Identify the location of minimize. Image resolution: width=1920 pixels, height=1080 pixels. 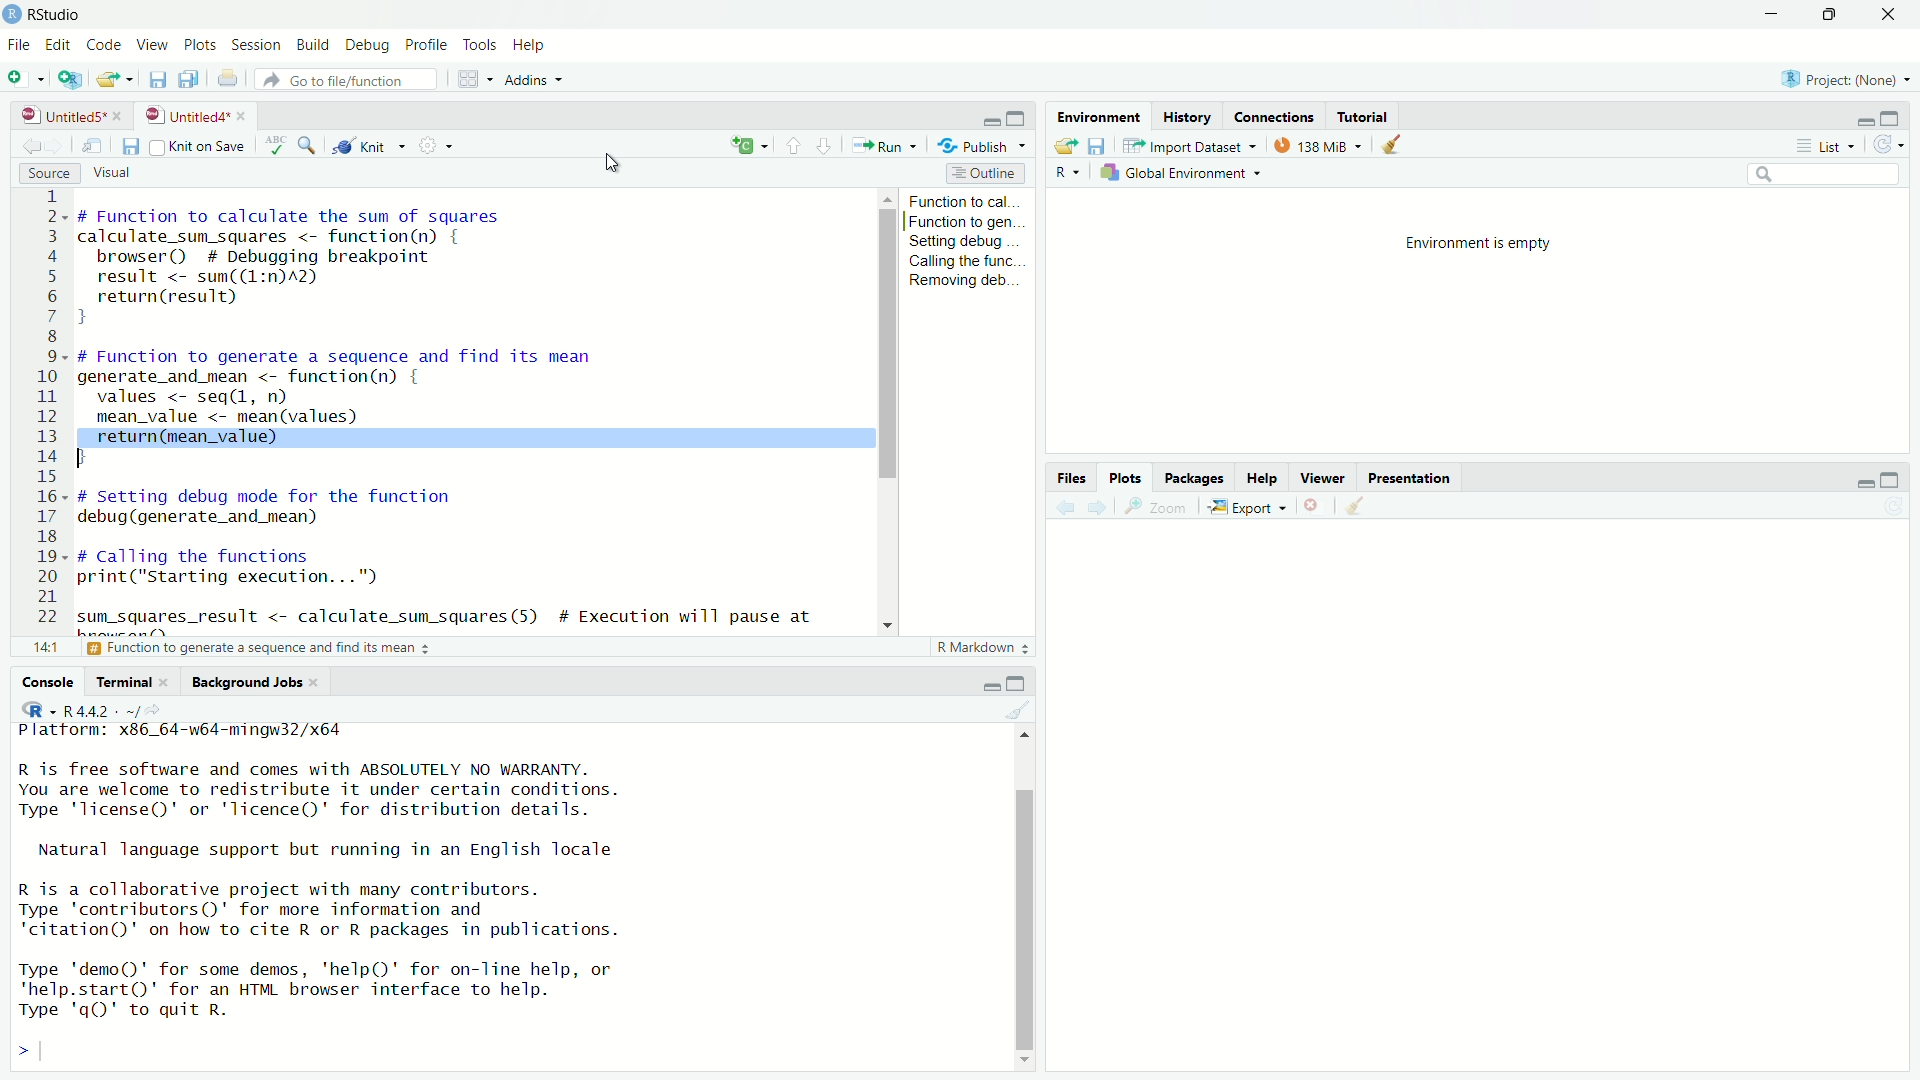
(983, 681).